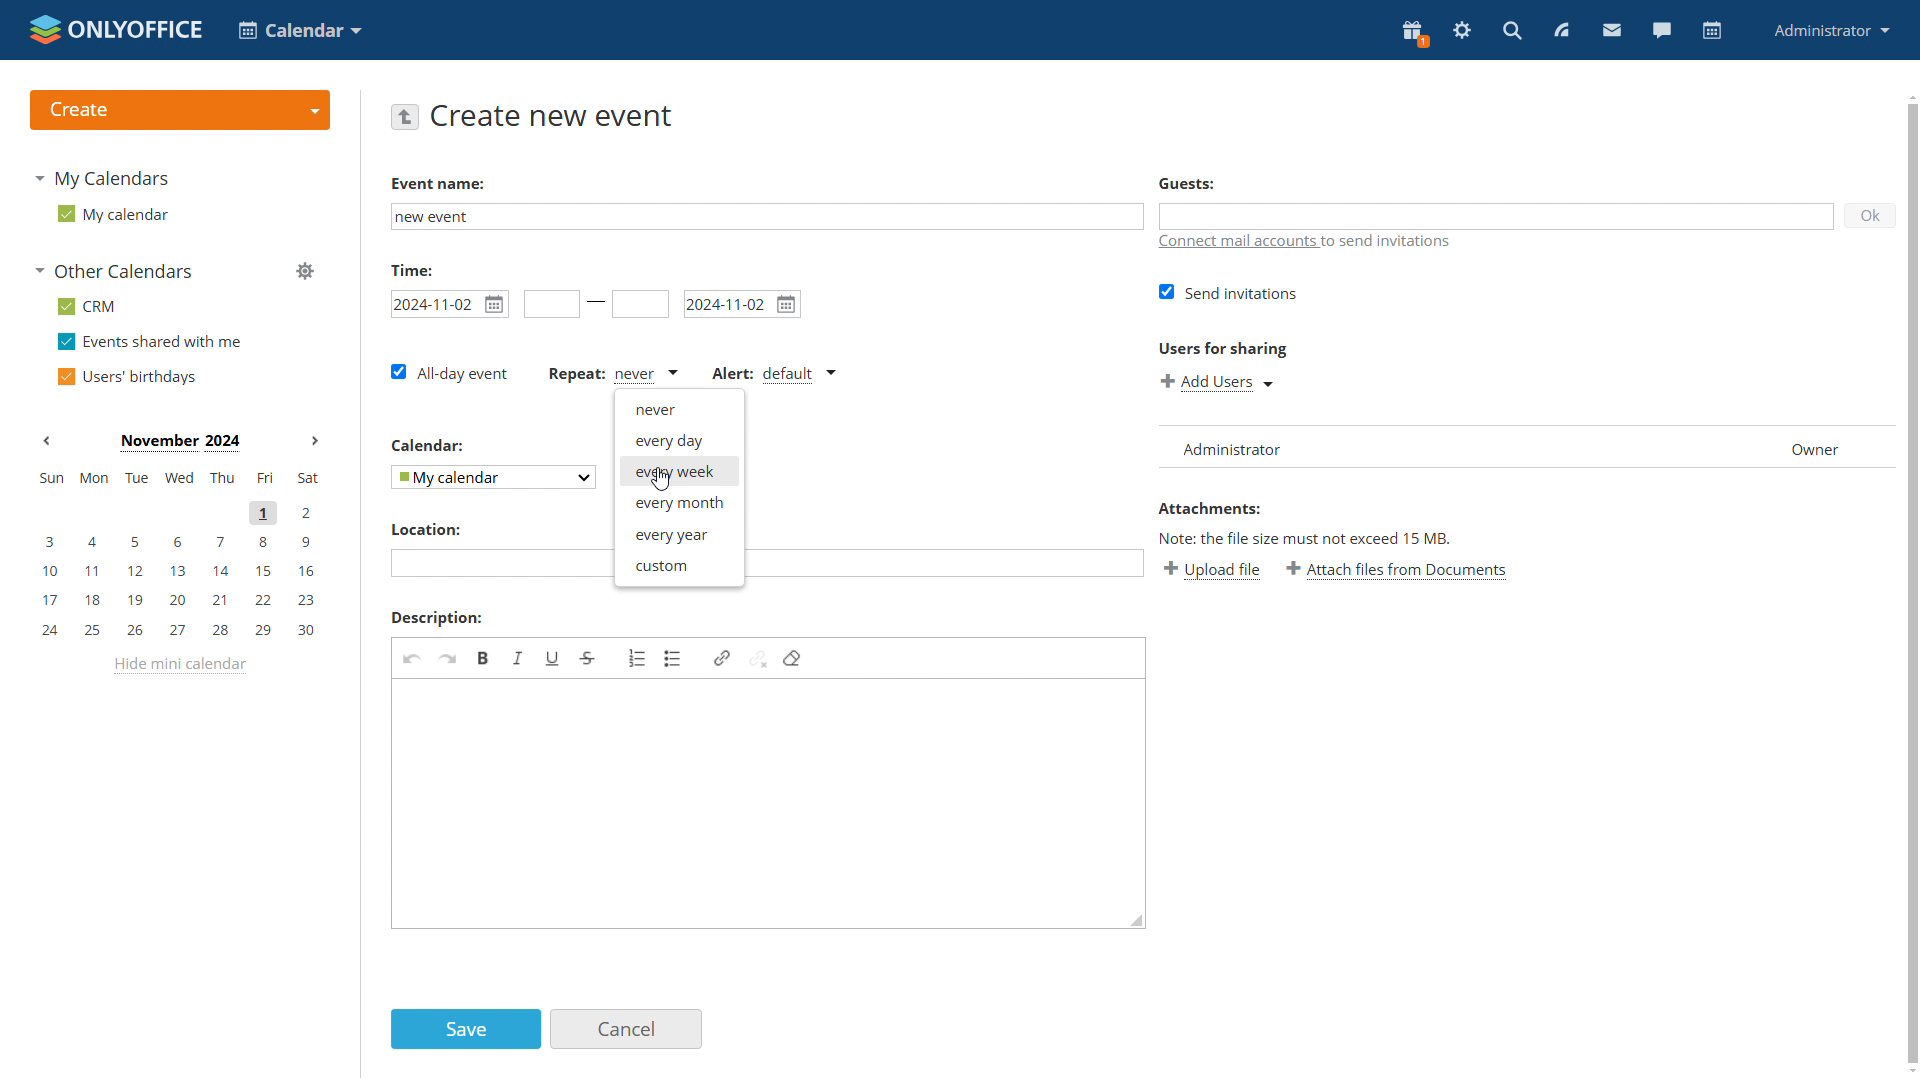  I want to click on event altert type, so click(772, 376).